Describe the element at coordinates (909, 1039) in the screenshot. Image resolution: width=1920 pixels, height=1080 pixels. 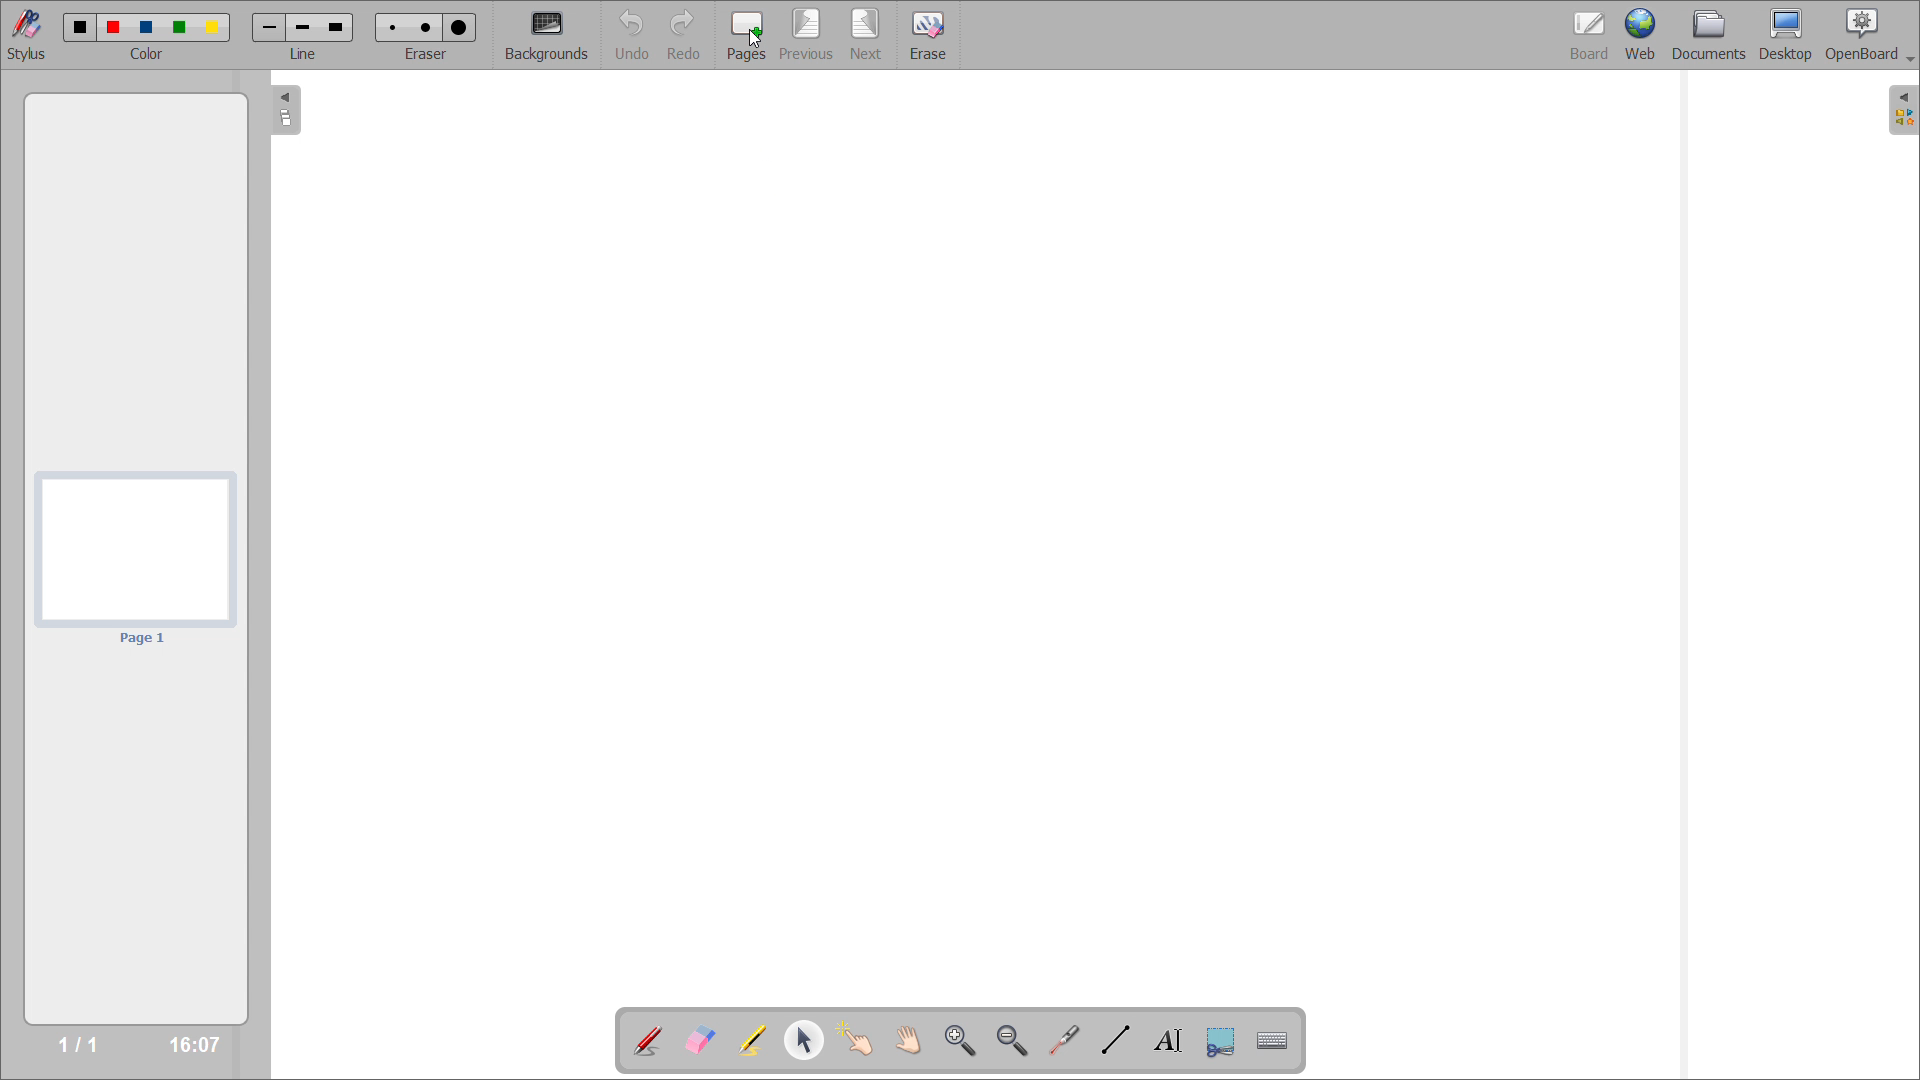
I see `scroll page` at that location.